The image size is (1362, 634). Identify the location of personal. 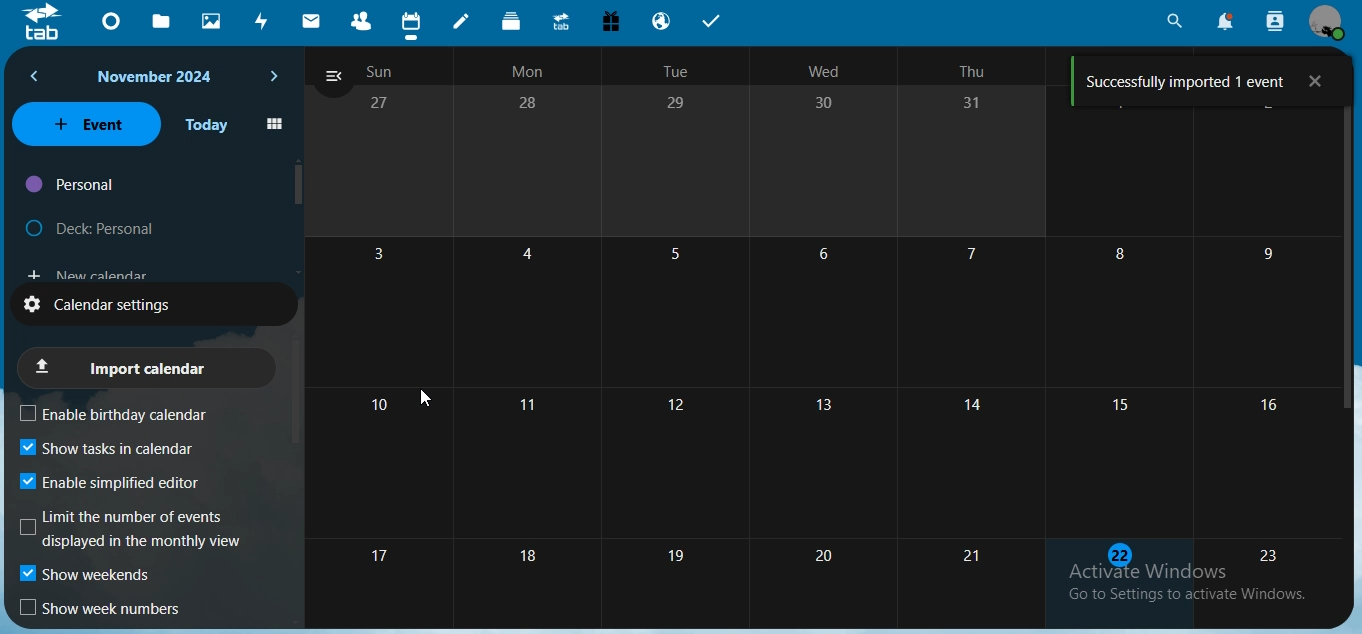
(72, 185).